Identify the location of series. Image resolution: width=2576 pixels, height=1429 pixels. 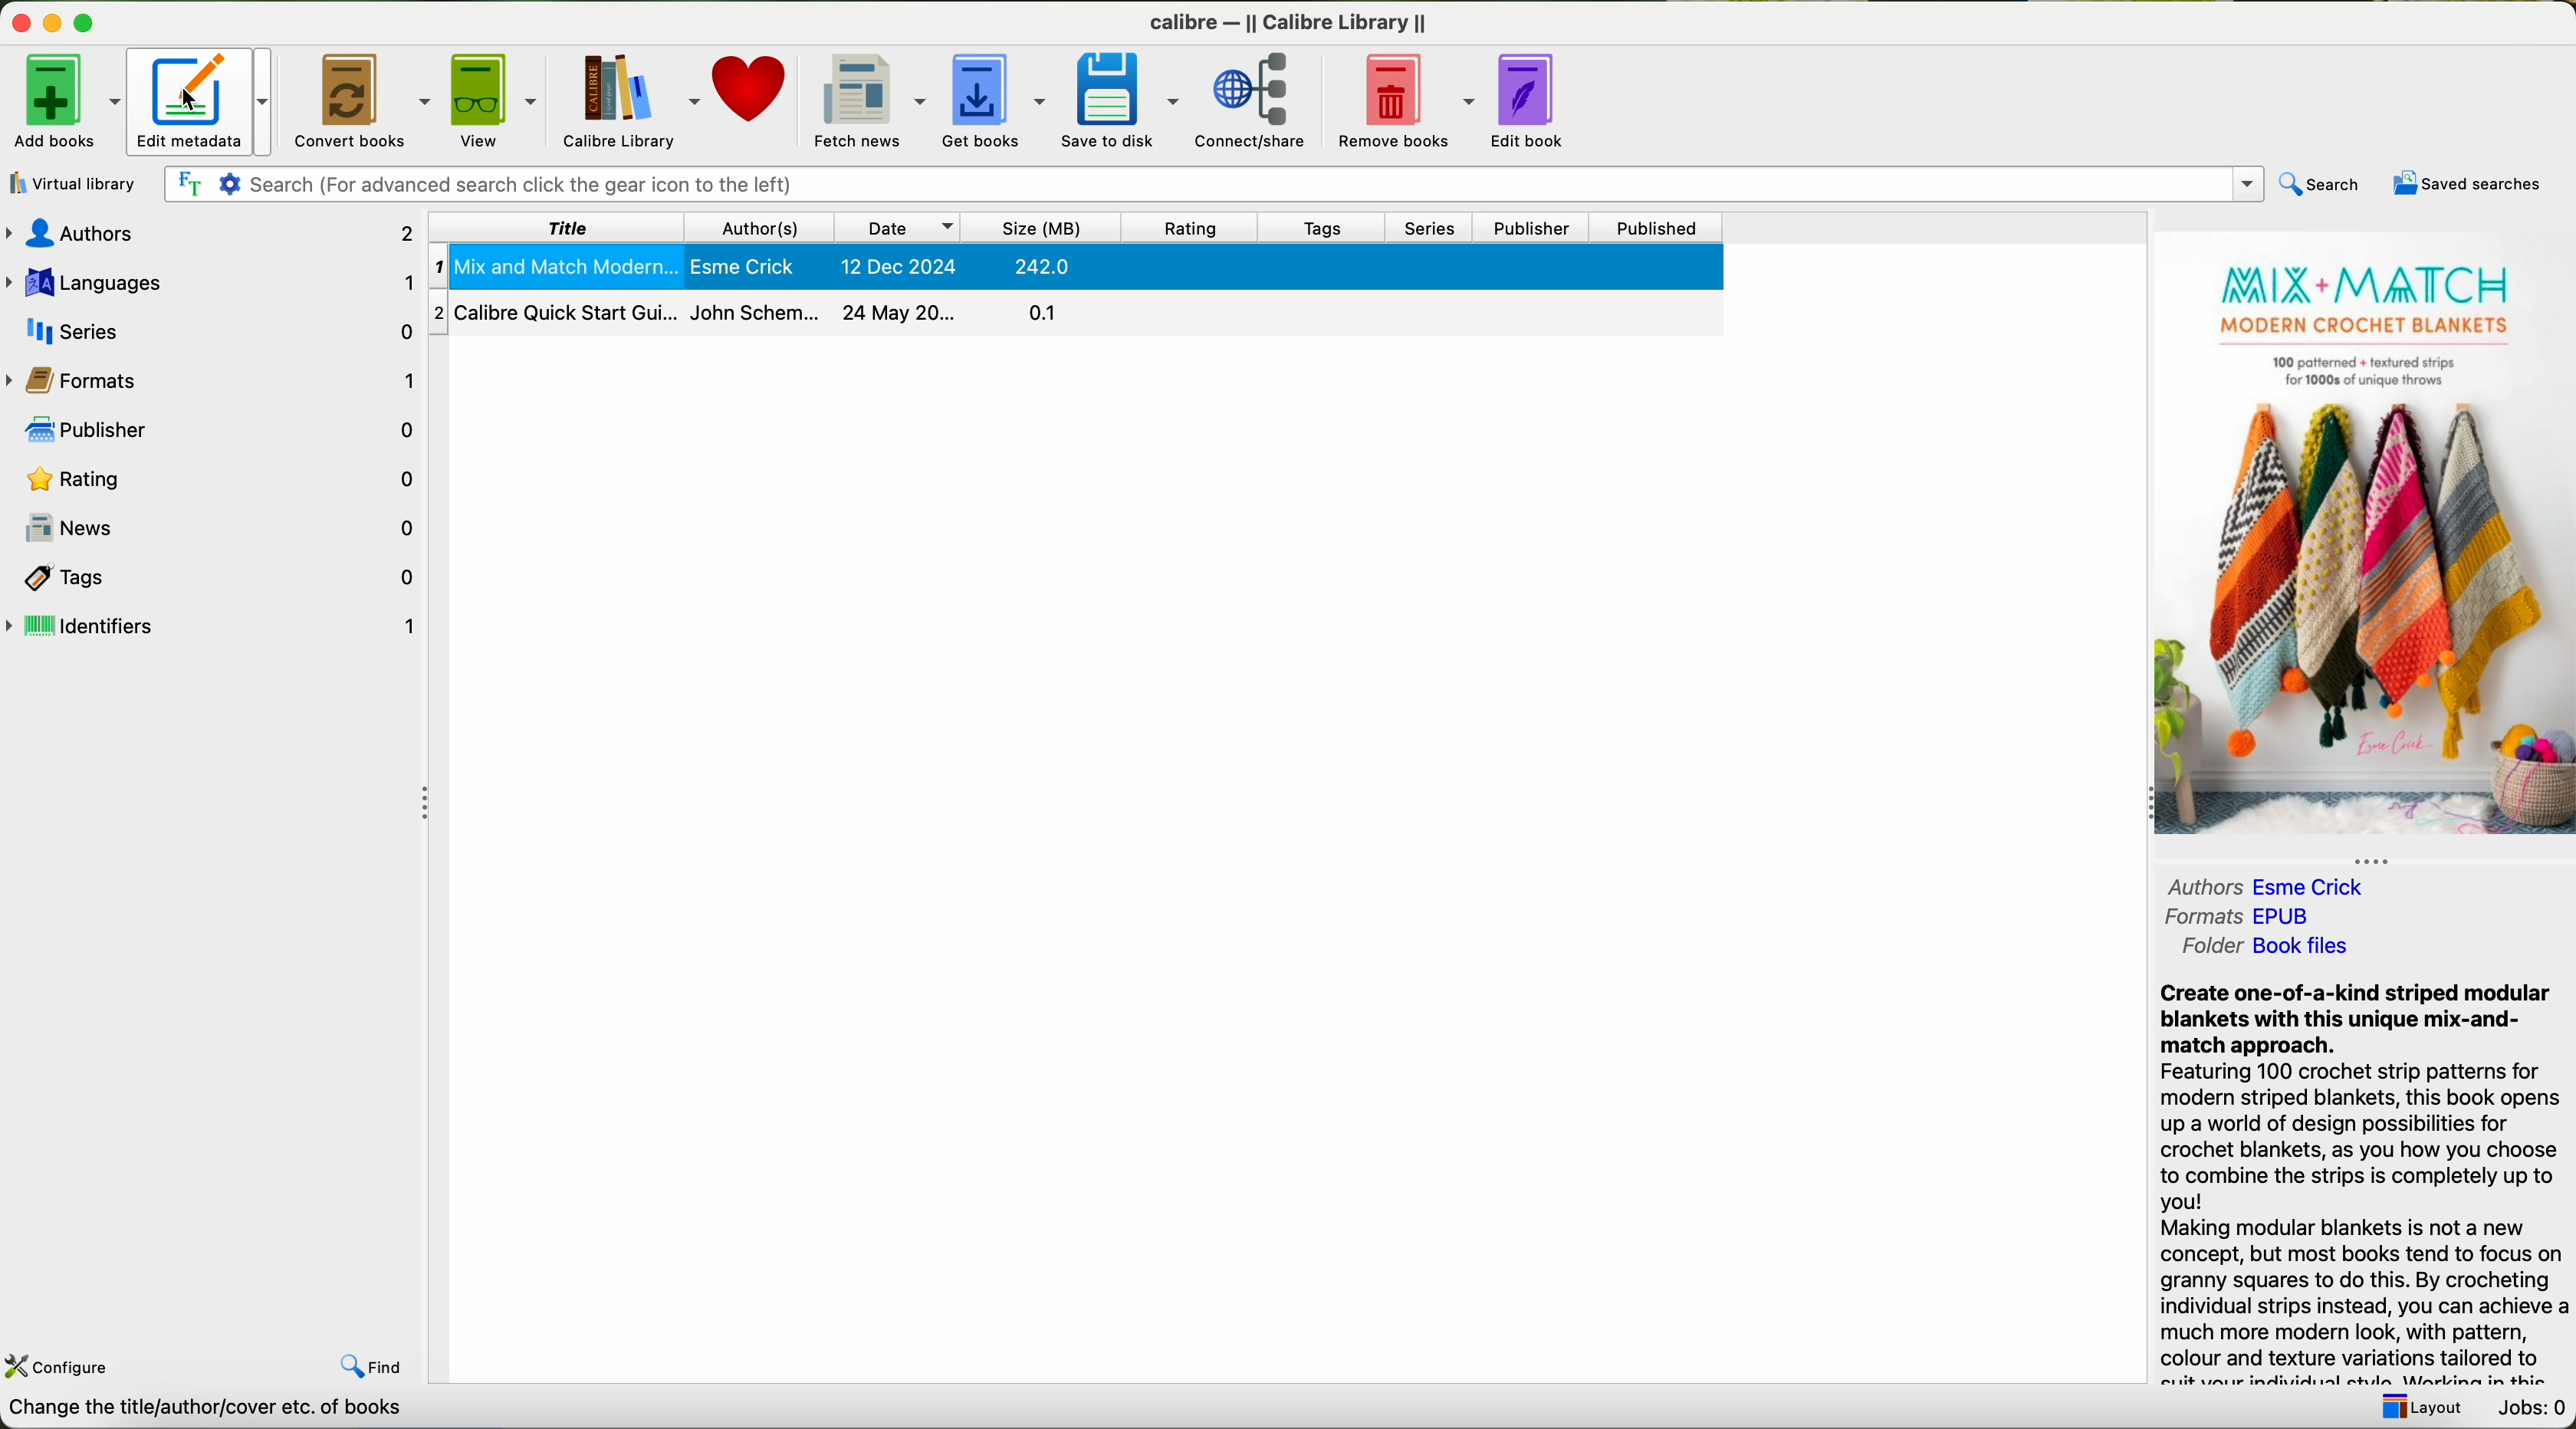
(1430, 228).